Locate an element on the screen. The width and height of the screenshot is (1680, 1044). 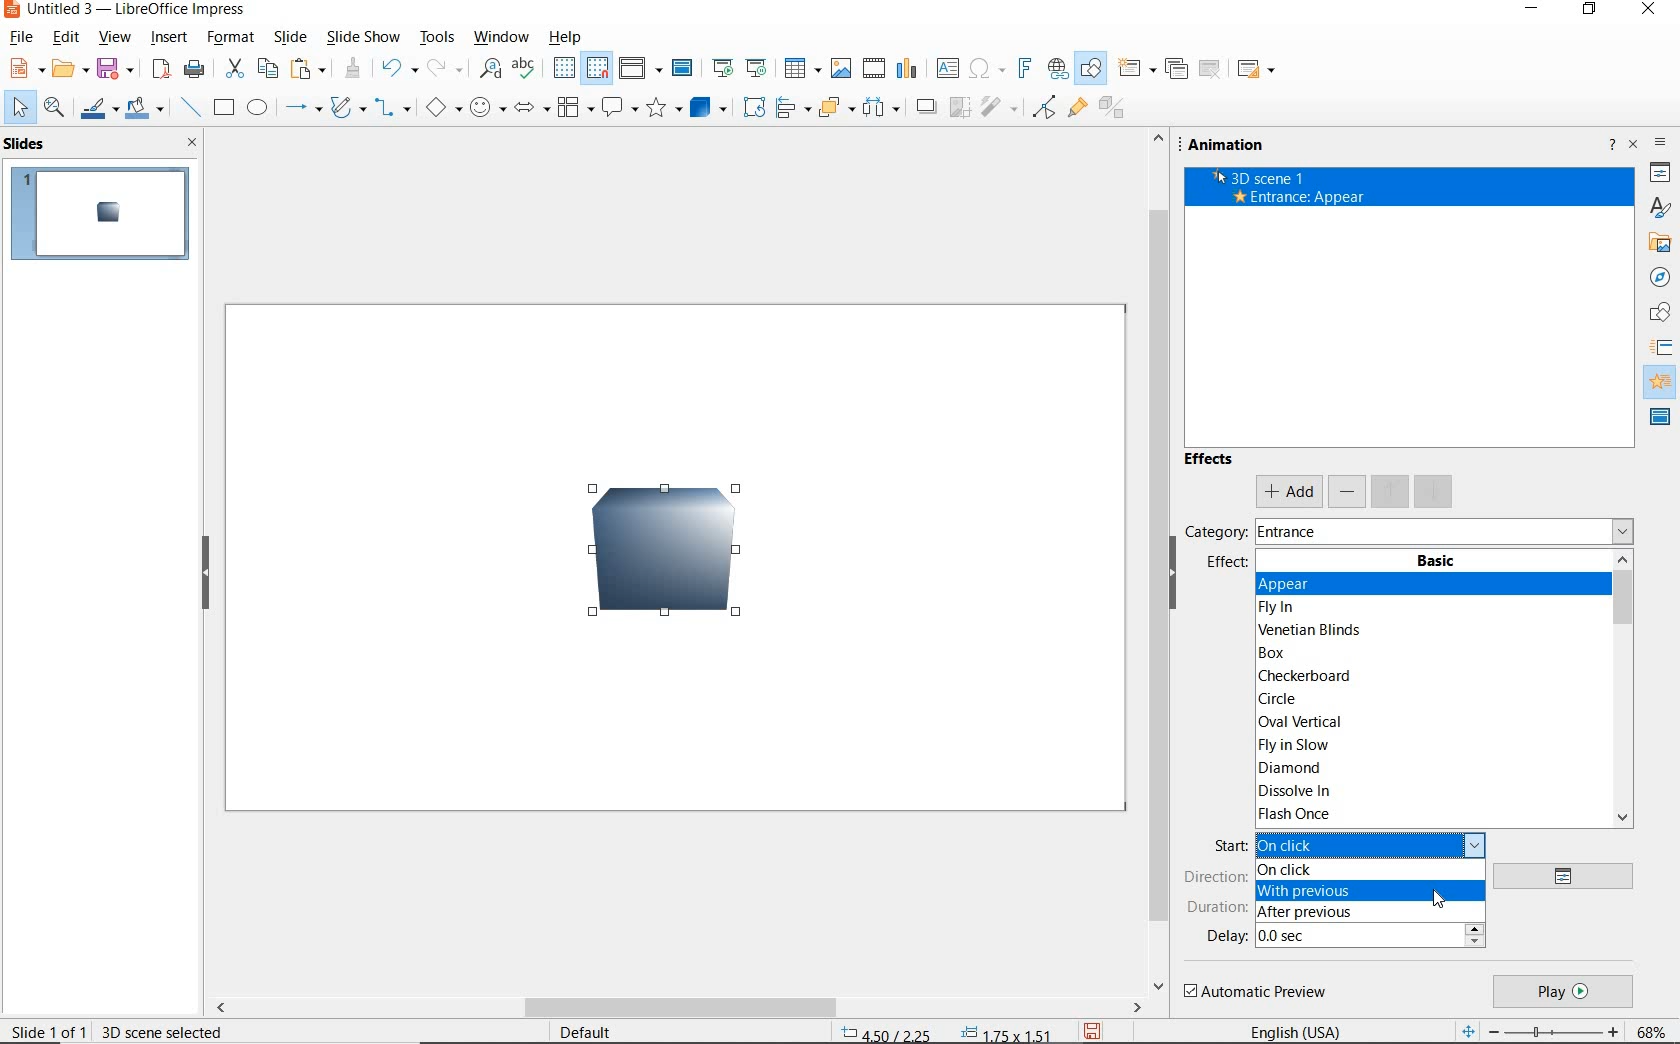
snap to grid is located at coordinates (599, 68).